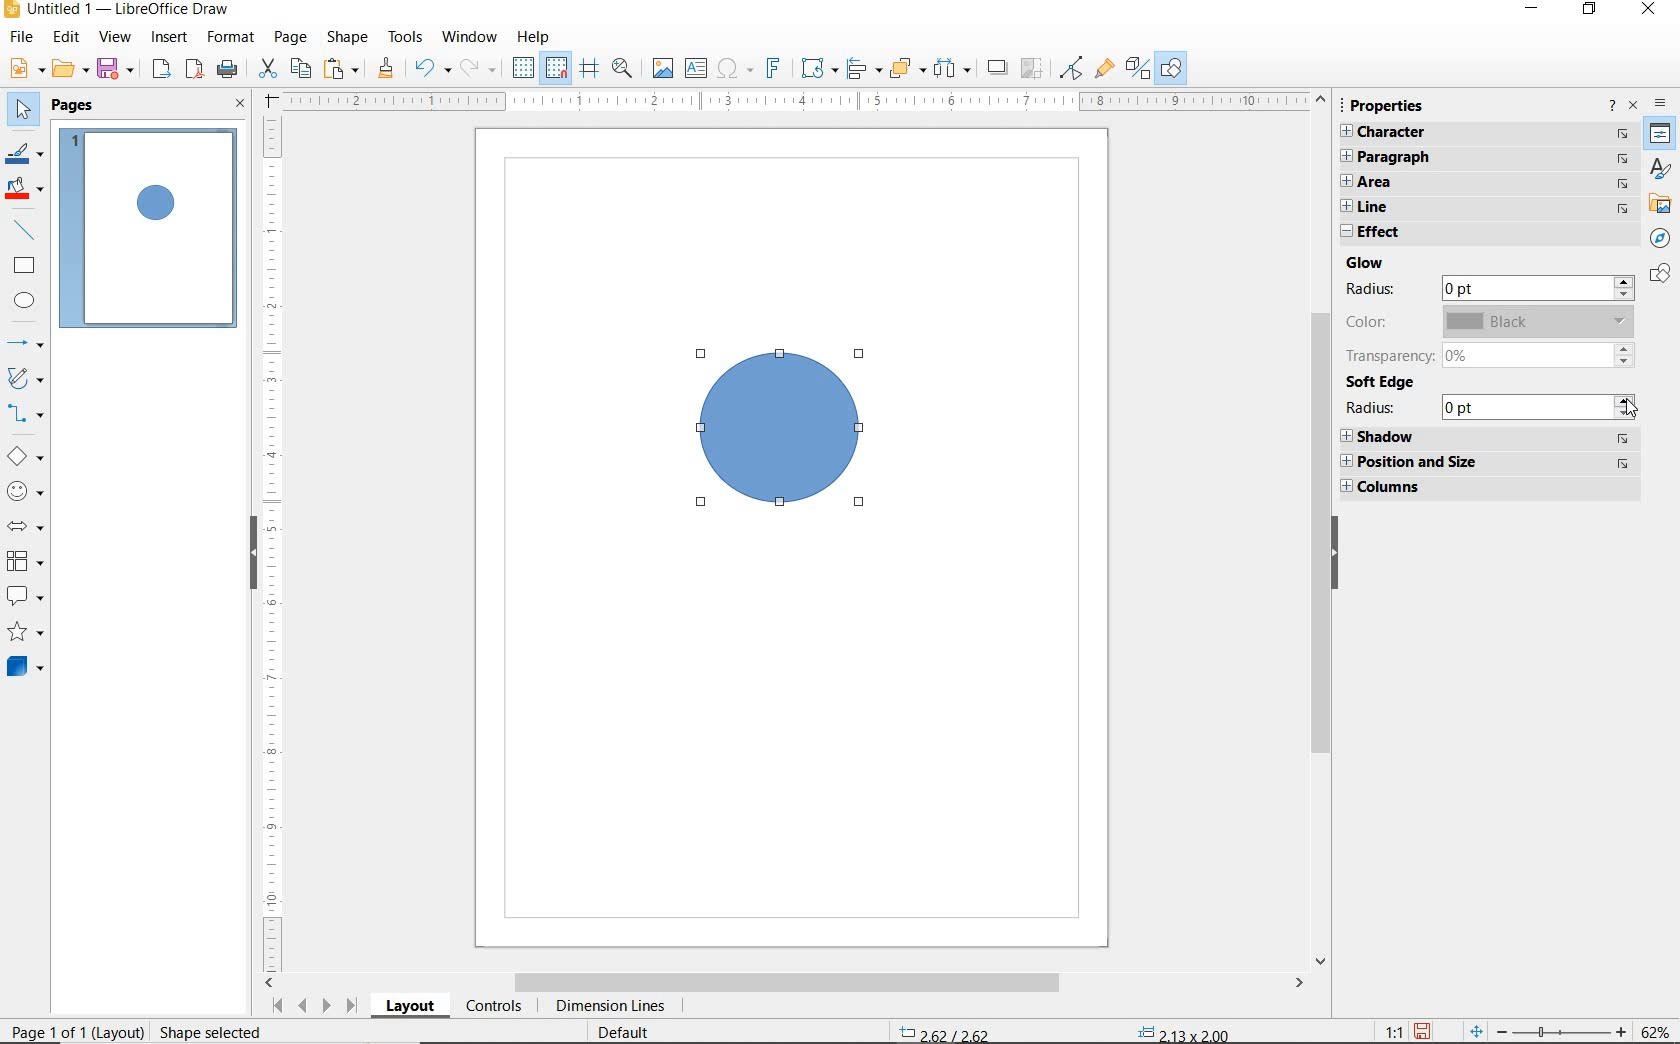 This screenshot has height=1044, width=1680. I want to click on navigate, so click(1622, 204).